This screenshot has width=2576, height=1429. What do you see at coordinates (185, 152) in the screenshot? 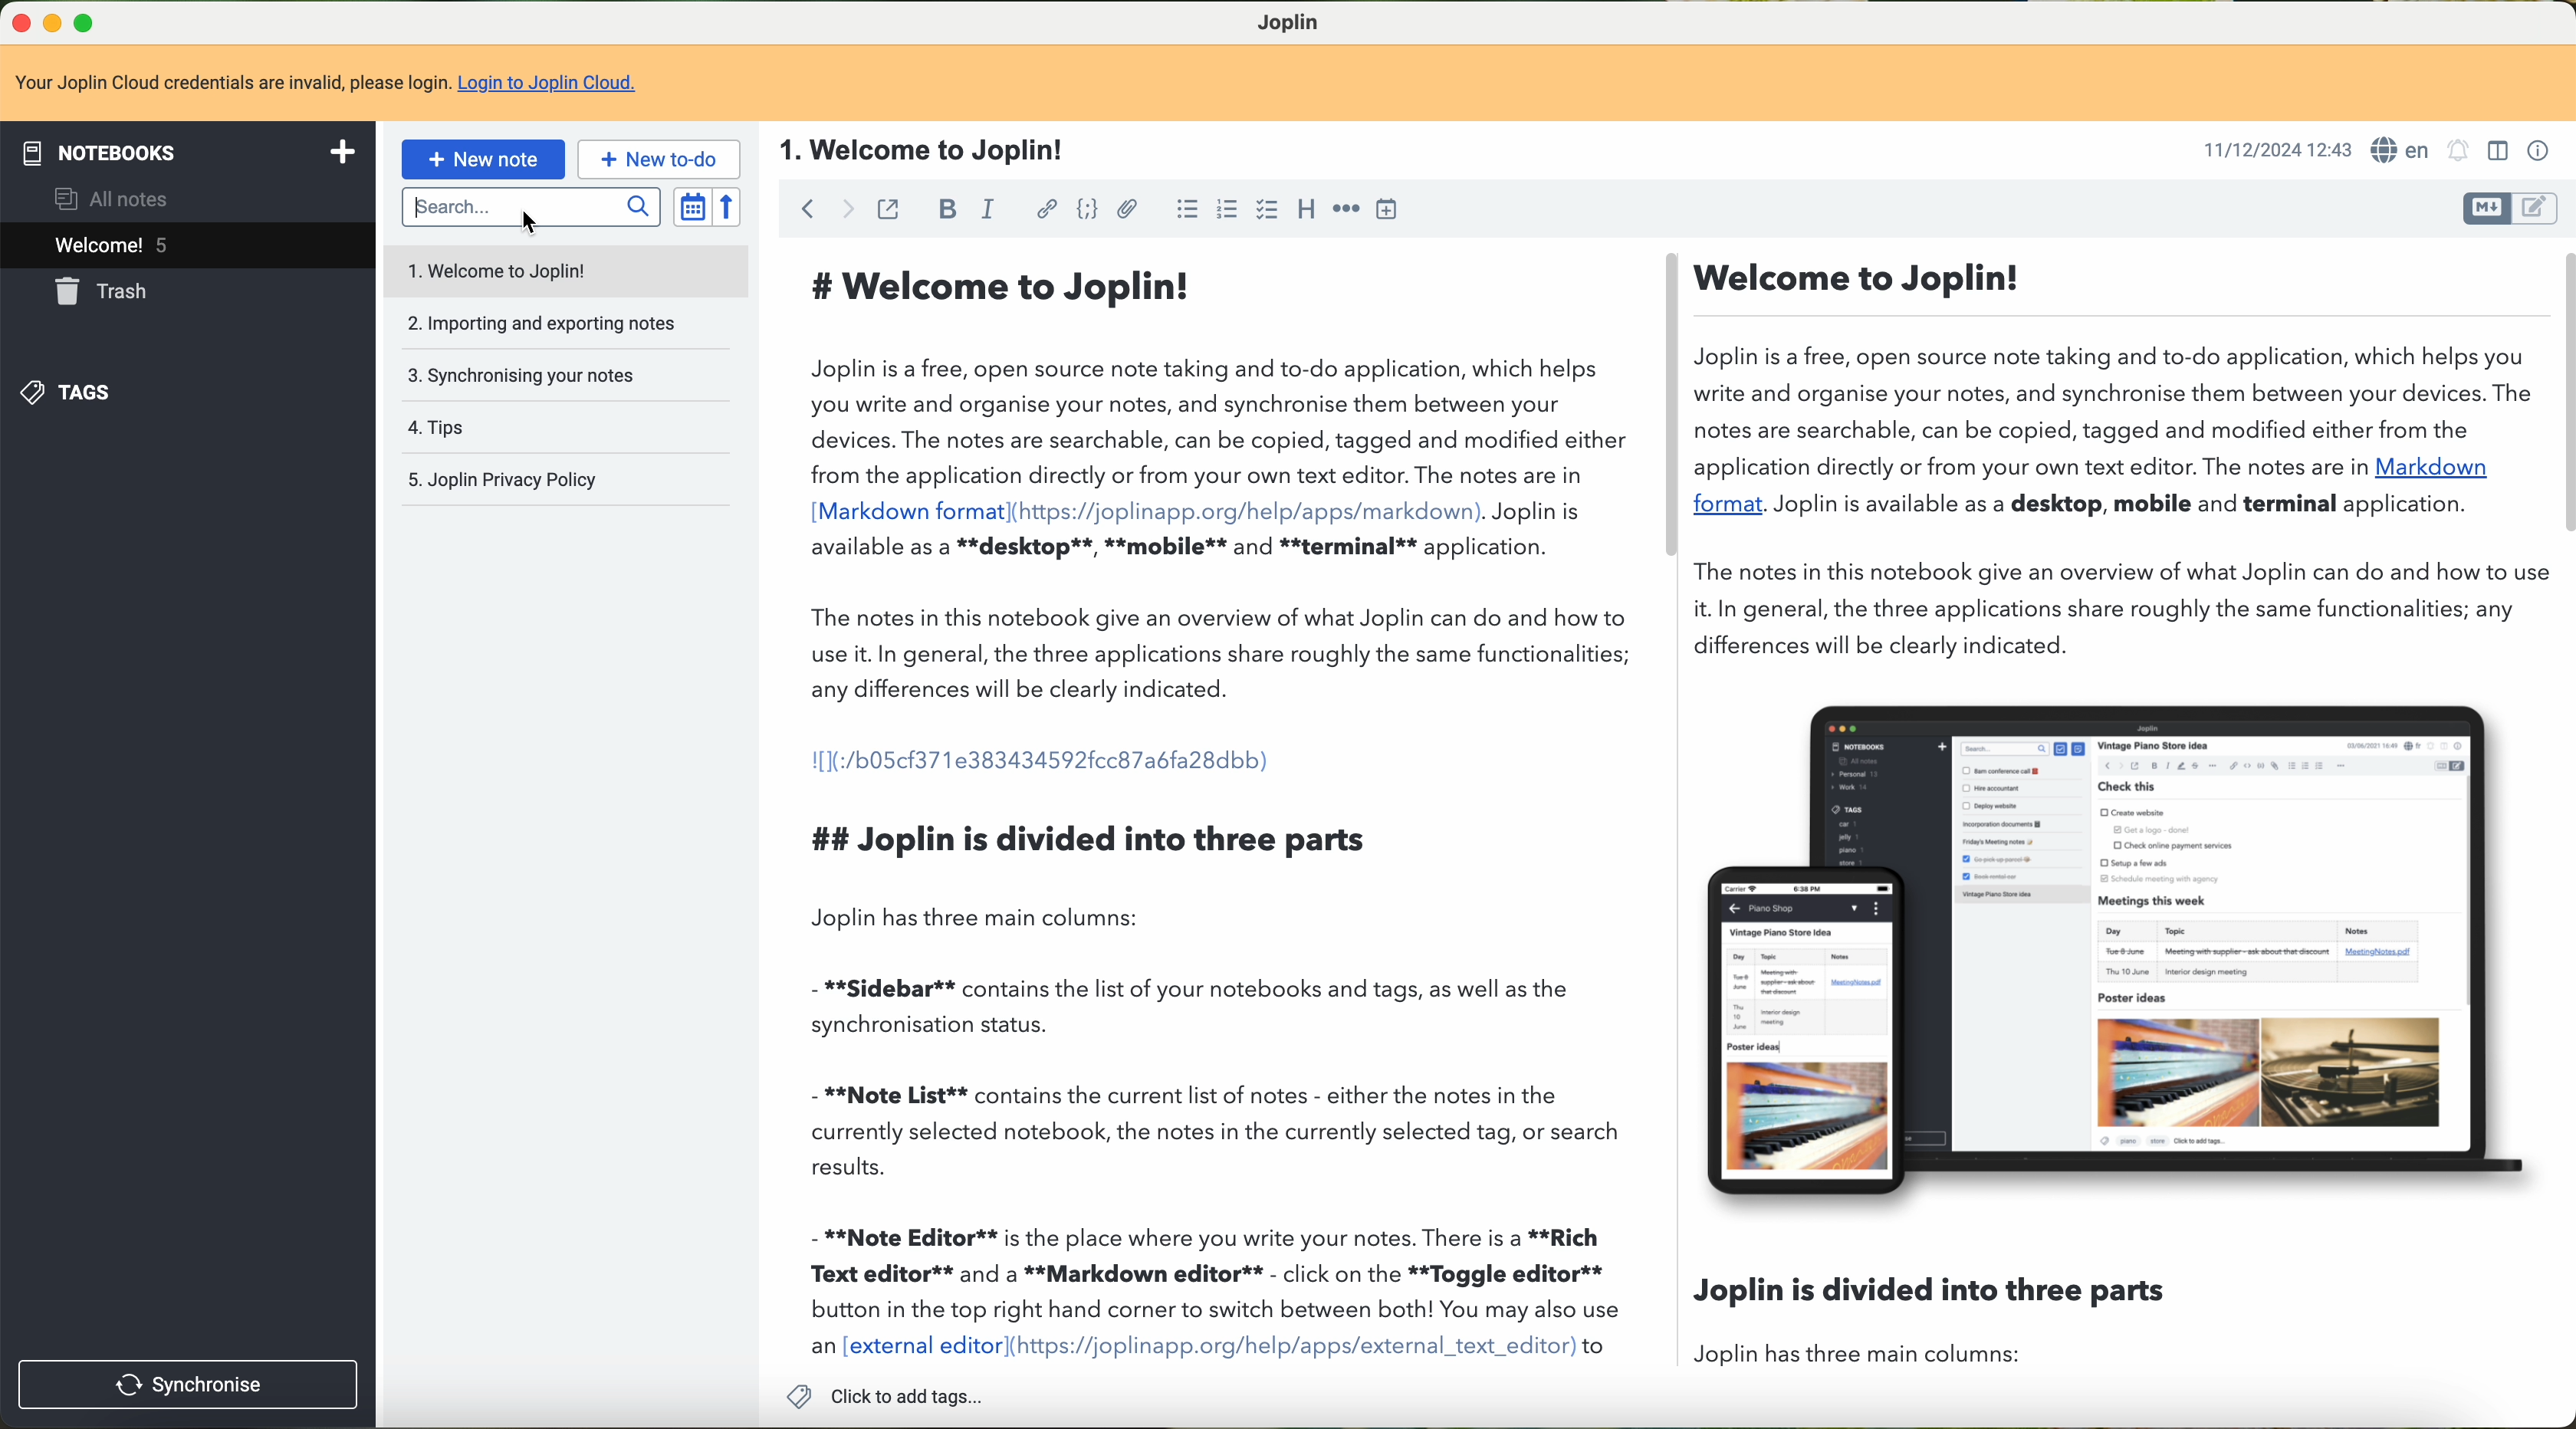
I see `notebooks` at bounding box center [185, 152].